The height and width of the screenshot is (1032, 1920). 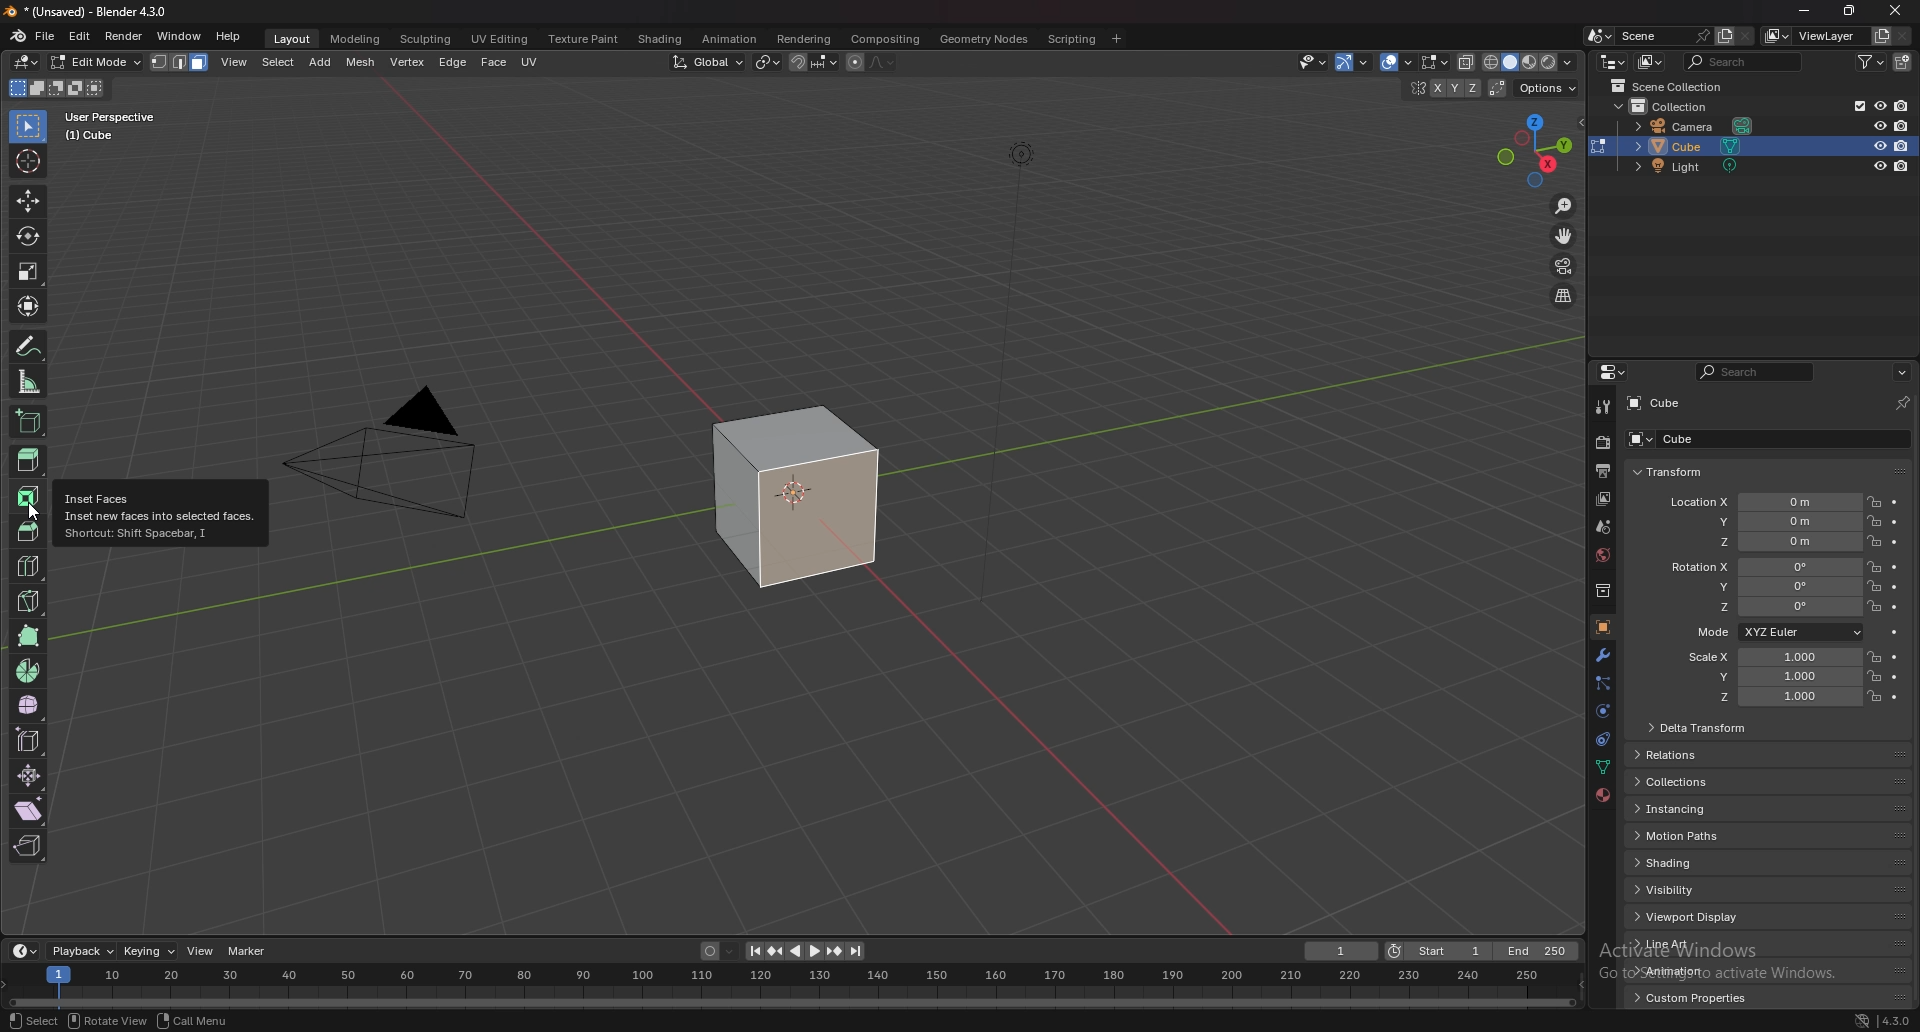 What do you see at coordinates (159, 514) in the screenshot?
I see `tooltip` at bounding box center [159, 514].